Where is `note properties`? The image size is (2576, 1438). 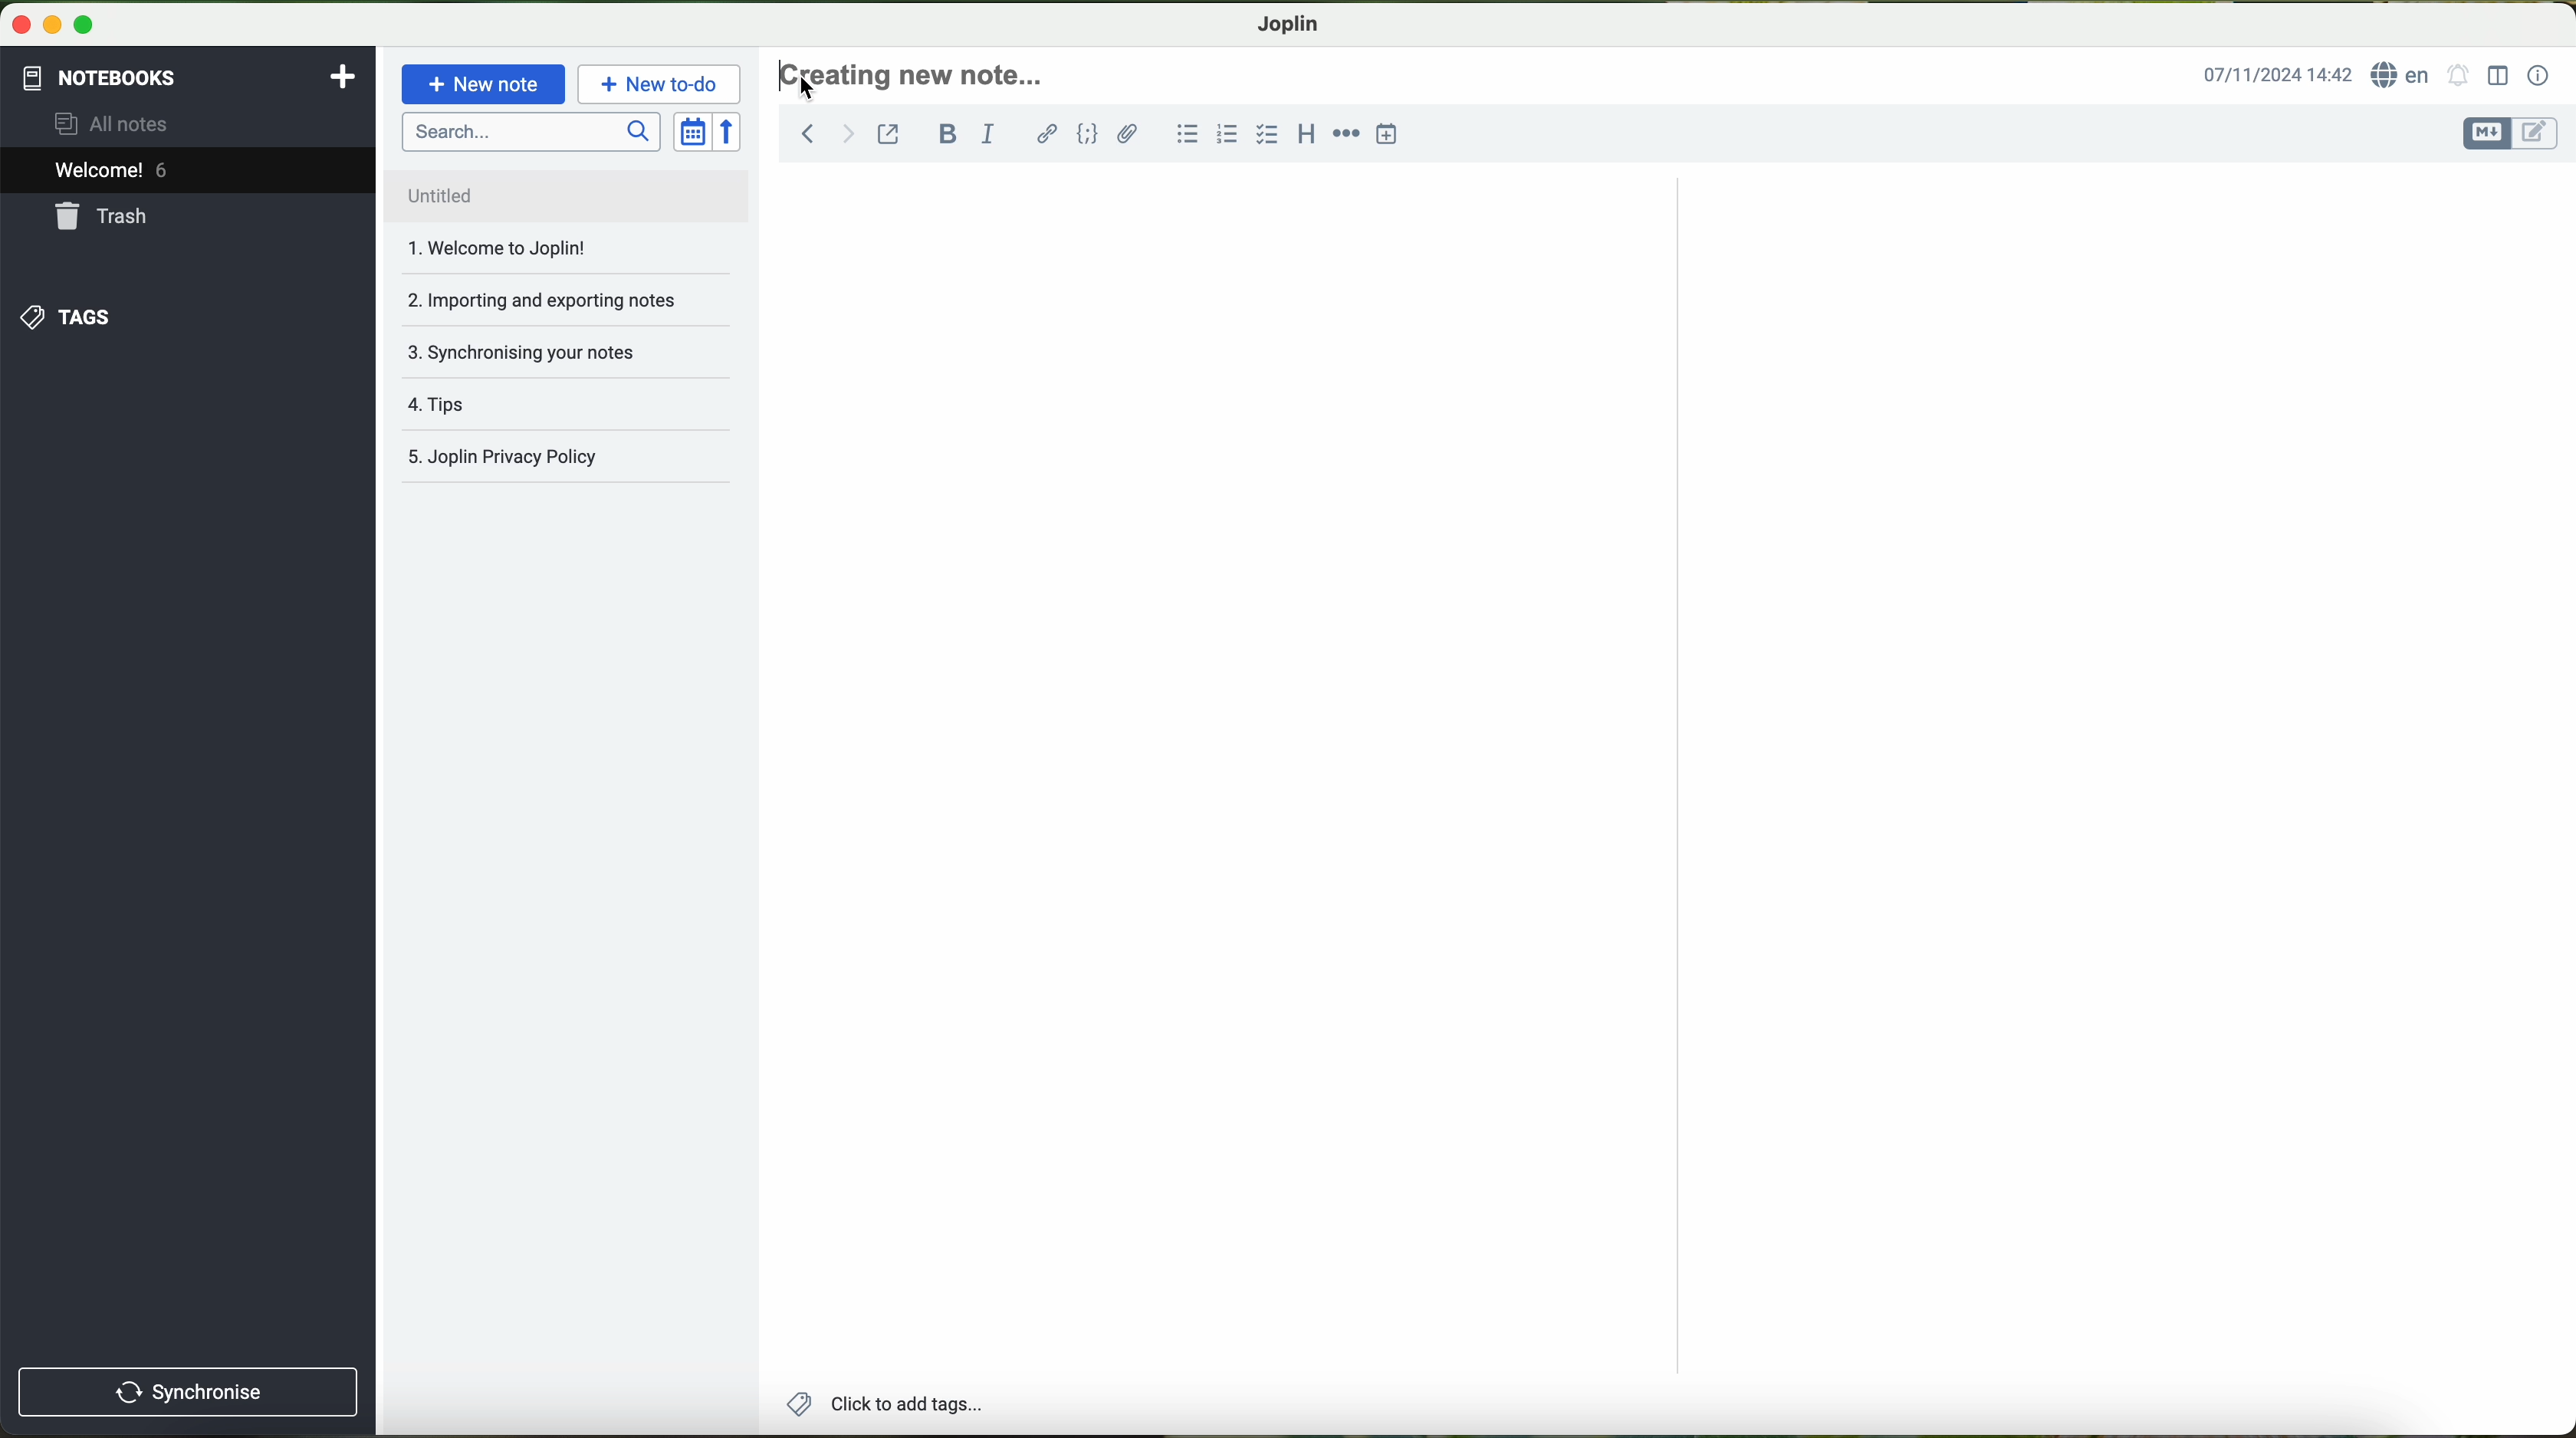
note properties is located at coordinates (2541, 75).